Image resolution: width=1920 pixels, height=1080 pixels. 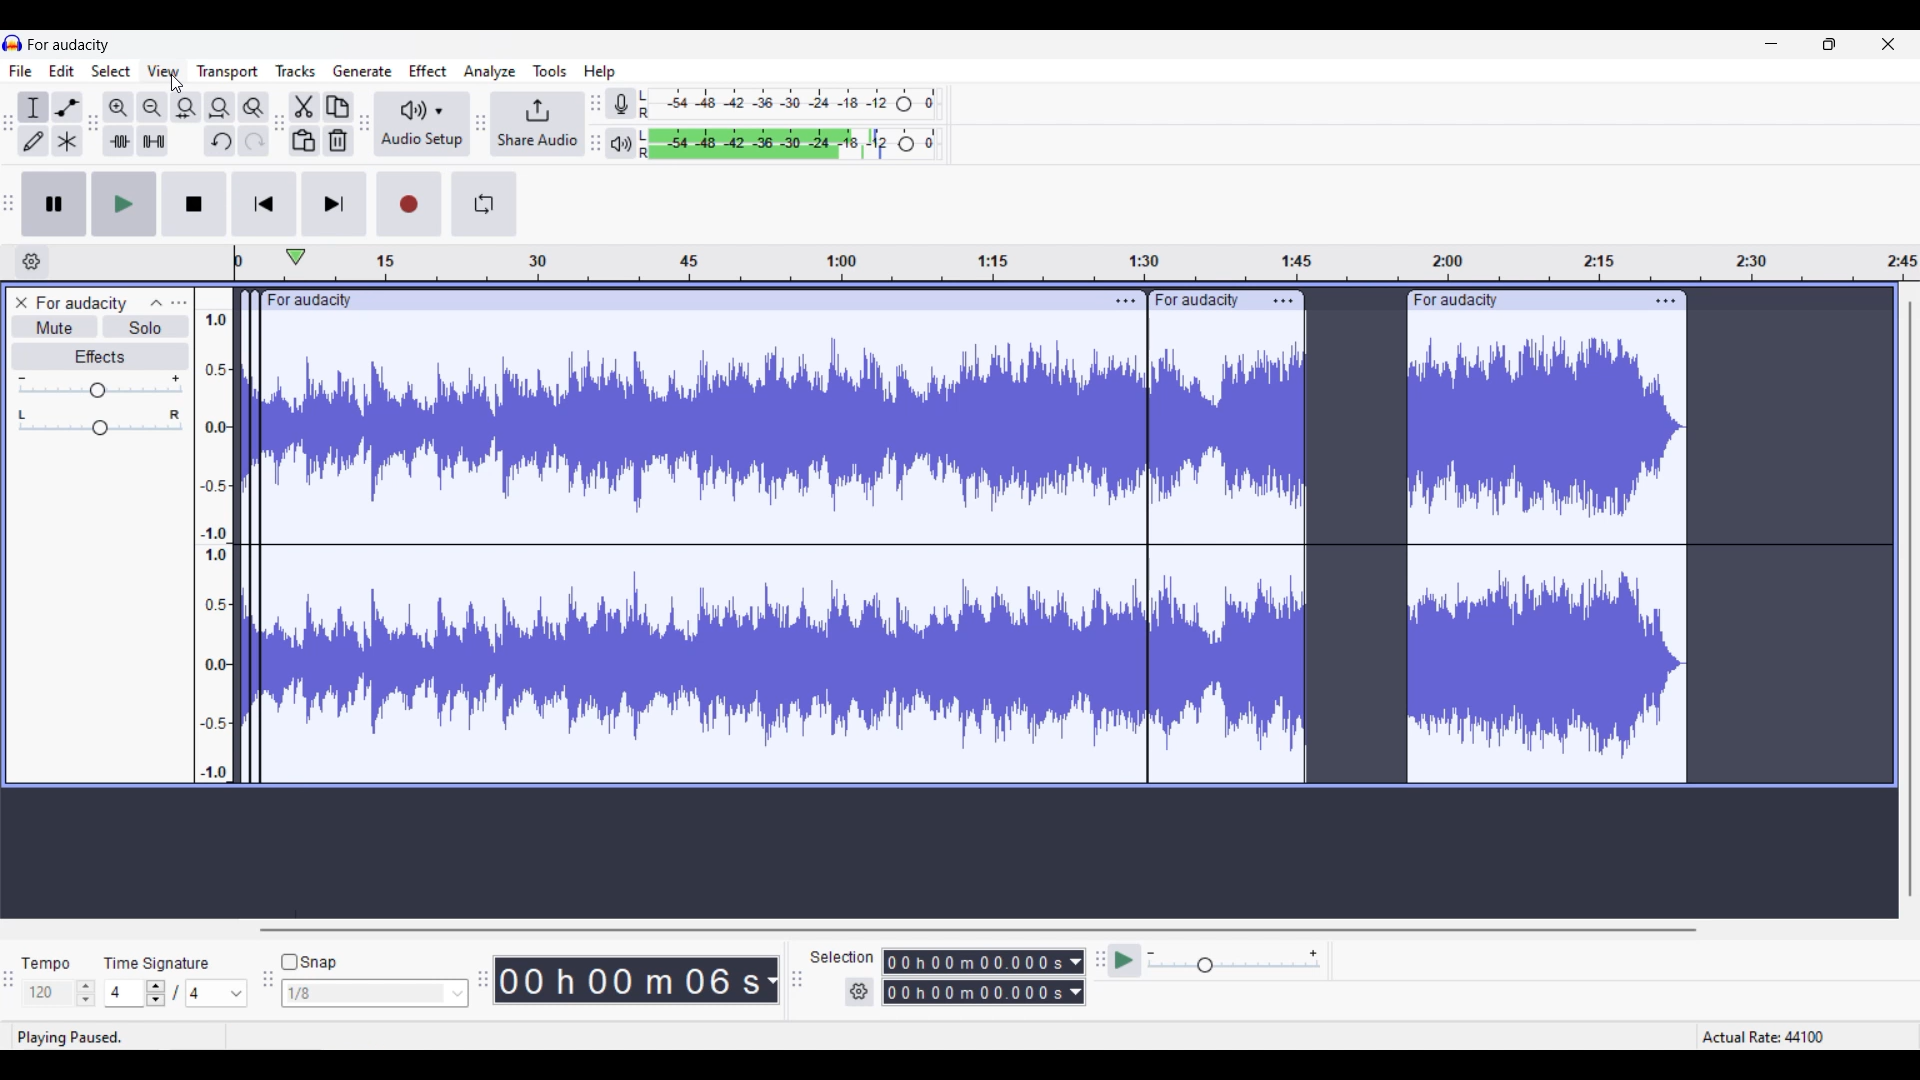 I want to click on Playback meter, so click(x=621, y=143).